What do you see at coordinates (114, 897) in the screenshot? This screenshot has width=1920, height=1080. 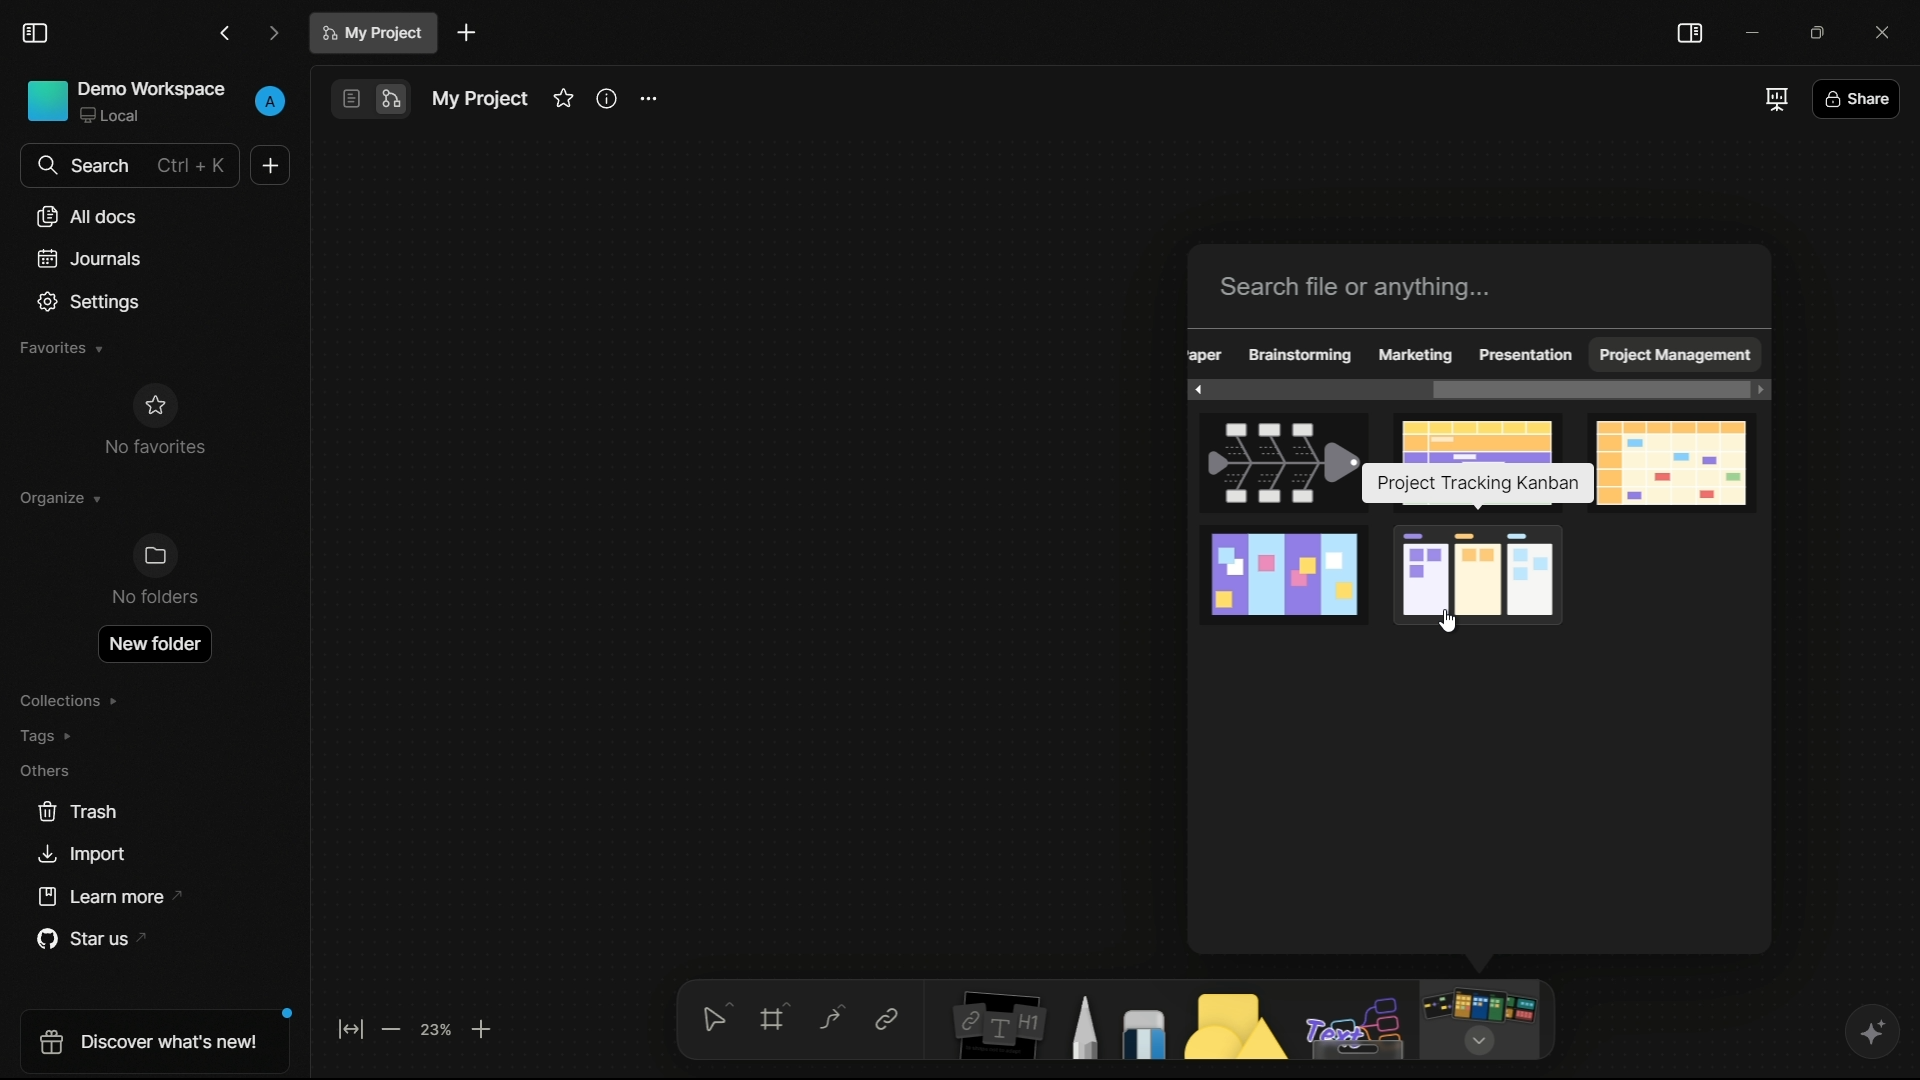 I see `learn more` at bounding box center [114, 897].